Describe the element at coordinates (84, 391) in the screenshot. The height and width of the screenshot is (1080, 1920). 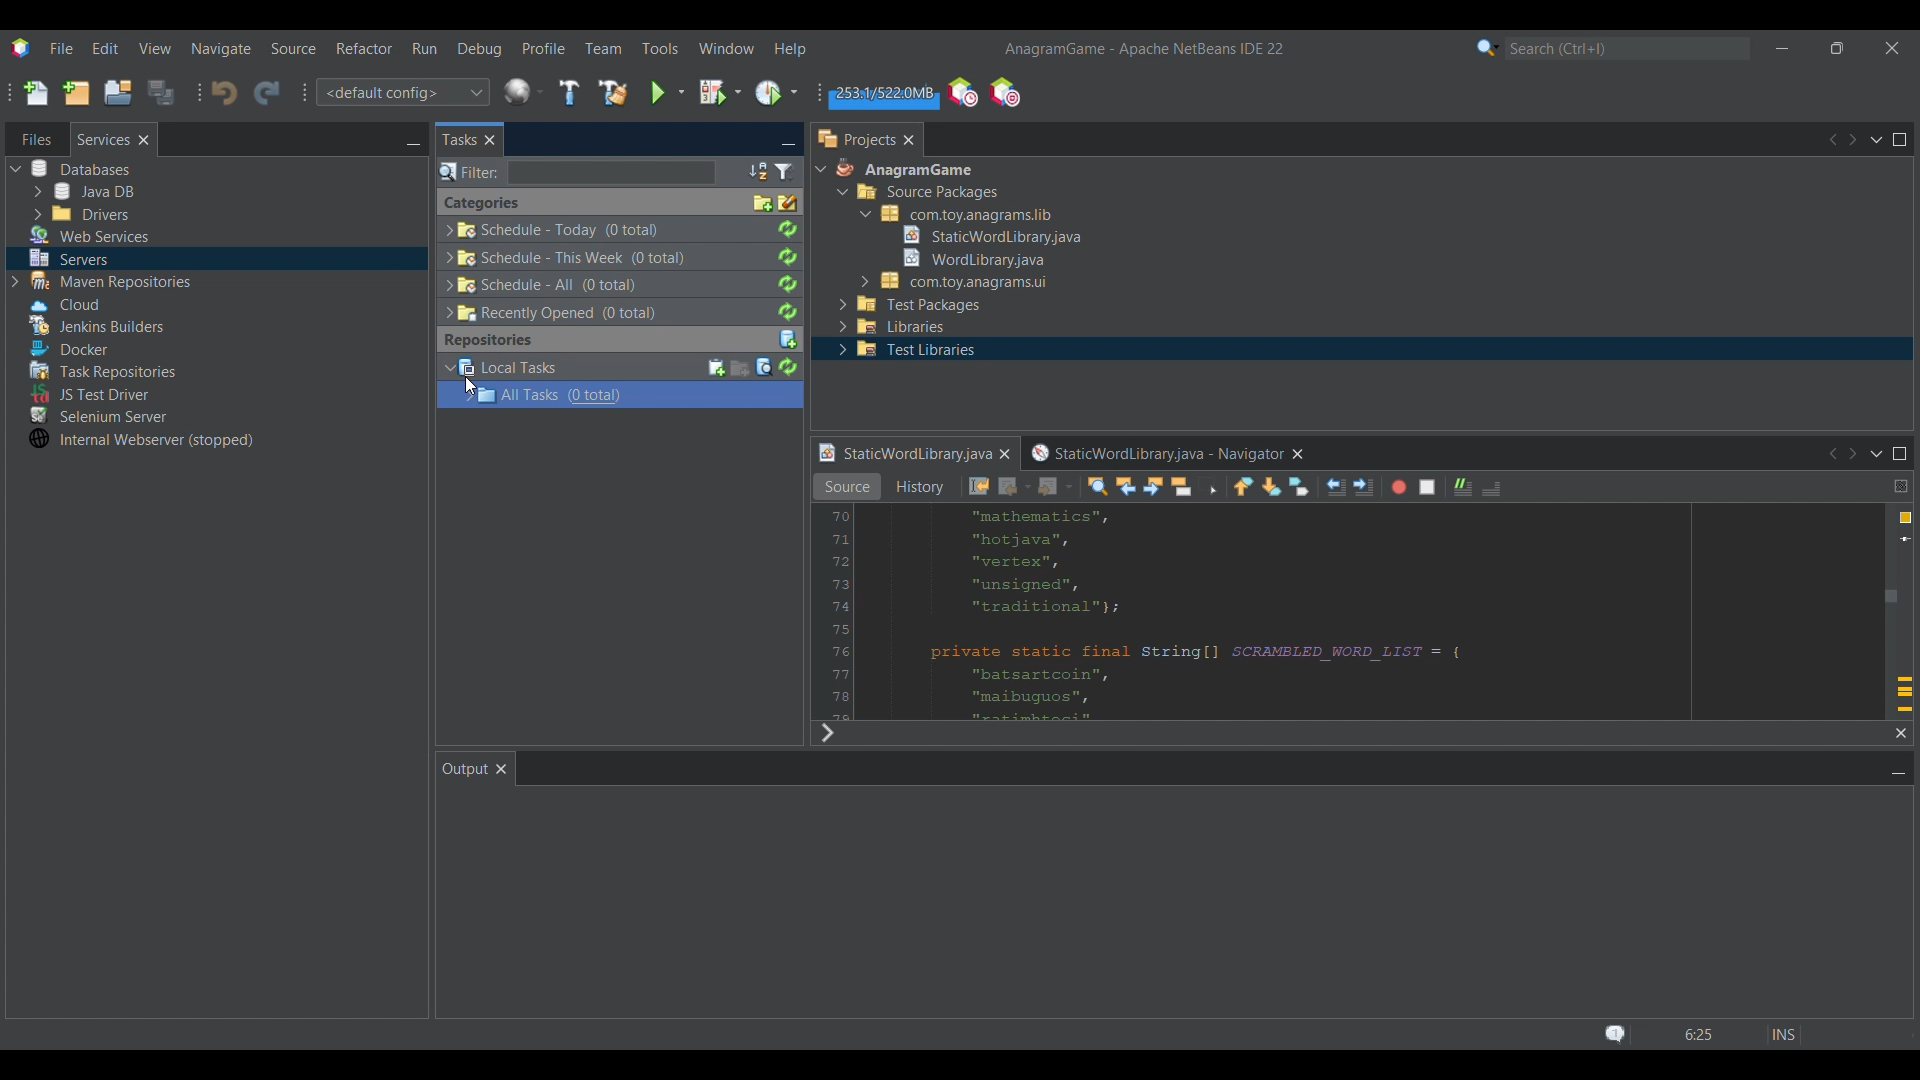
I see `` at that location.